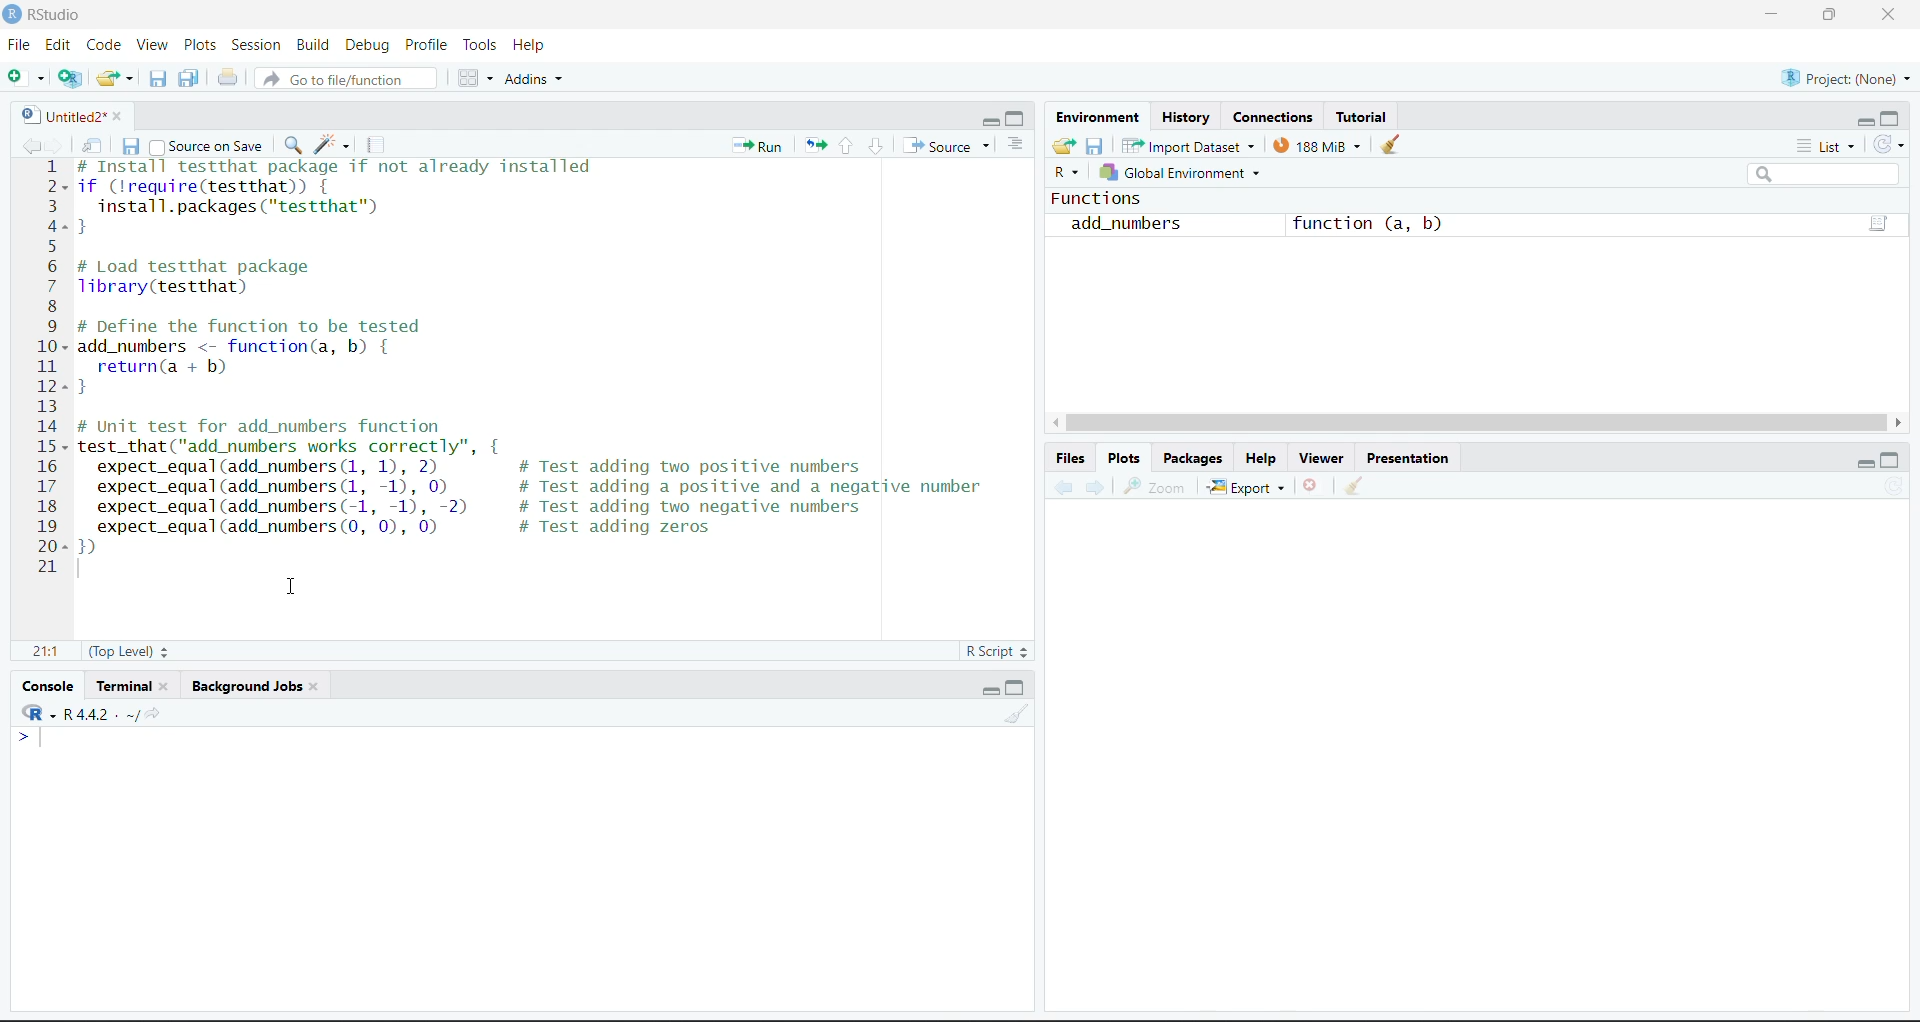 The image size is (1920, 1022). What do you see at coordinates (1124, 223) in the screenshot?
I see `add_numbers` at bounding box center [1124, 223].